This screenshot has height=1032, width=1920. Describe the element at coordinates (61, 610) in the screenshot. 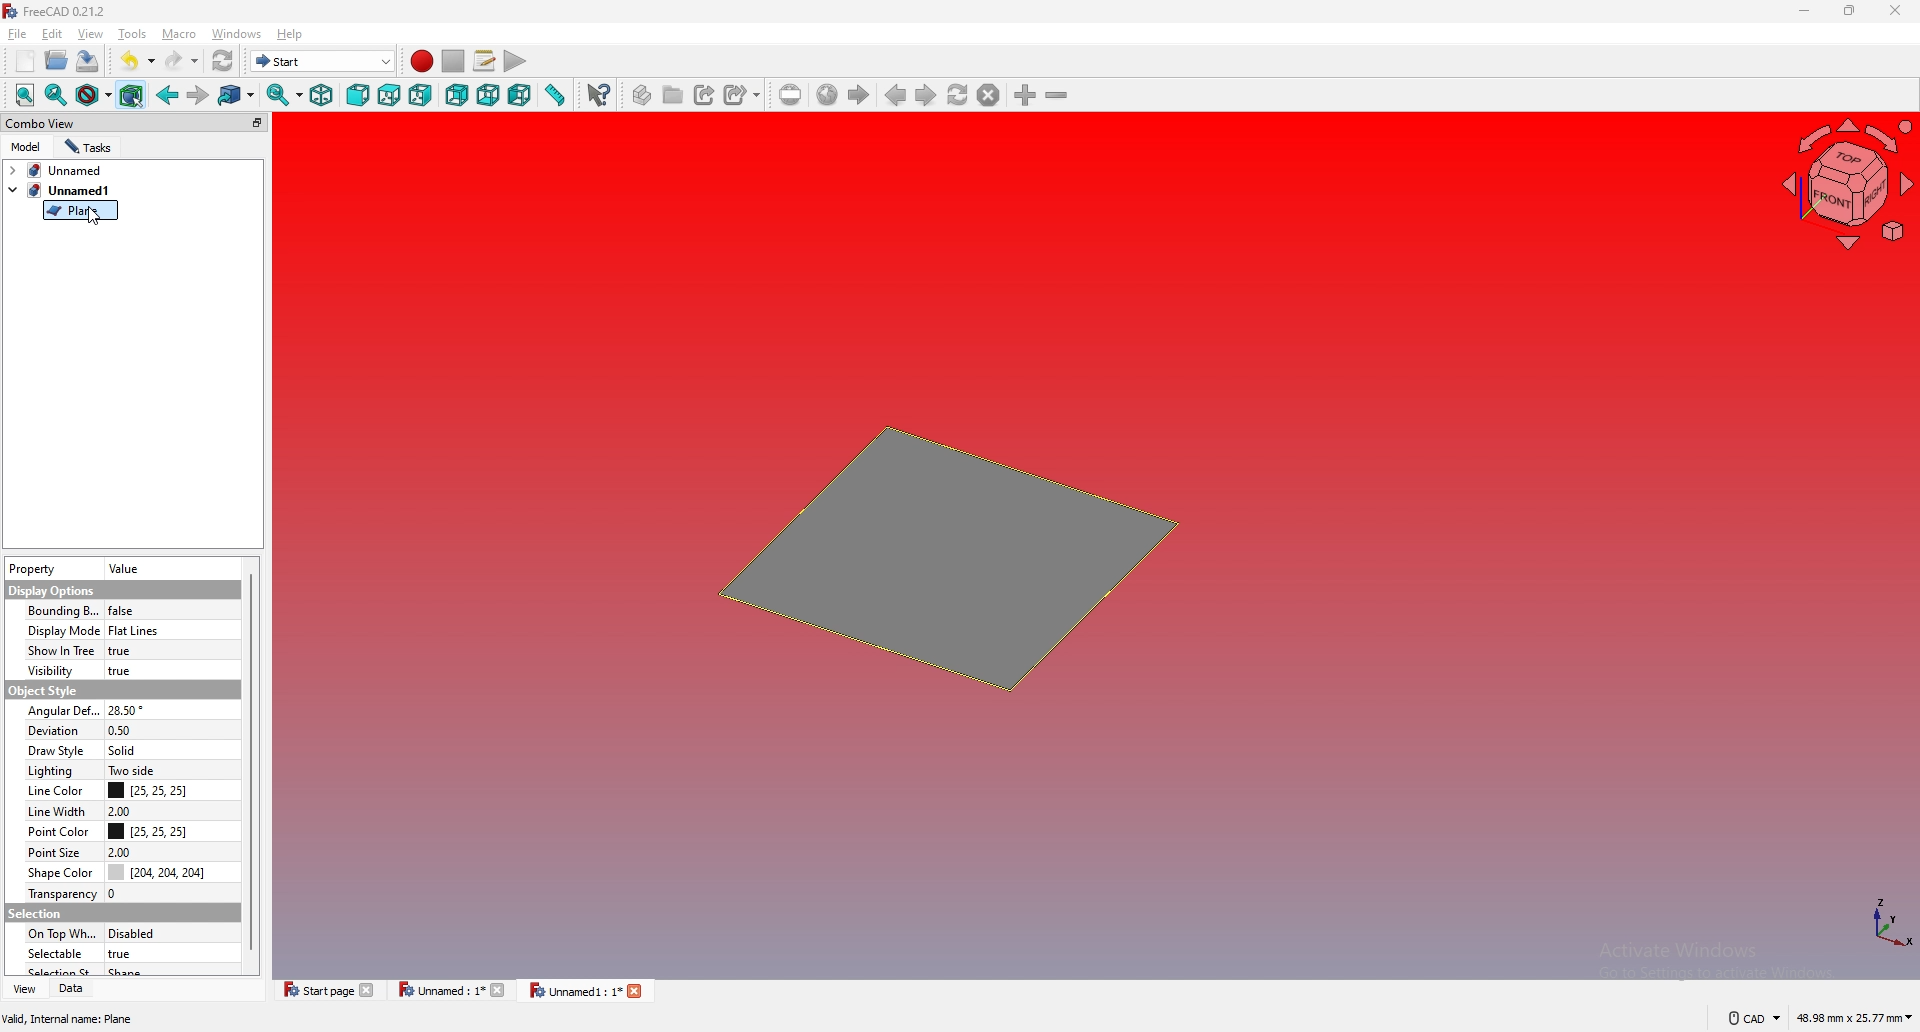

I see `bounding box` at that location.